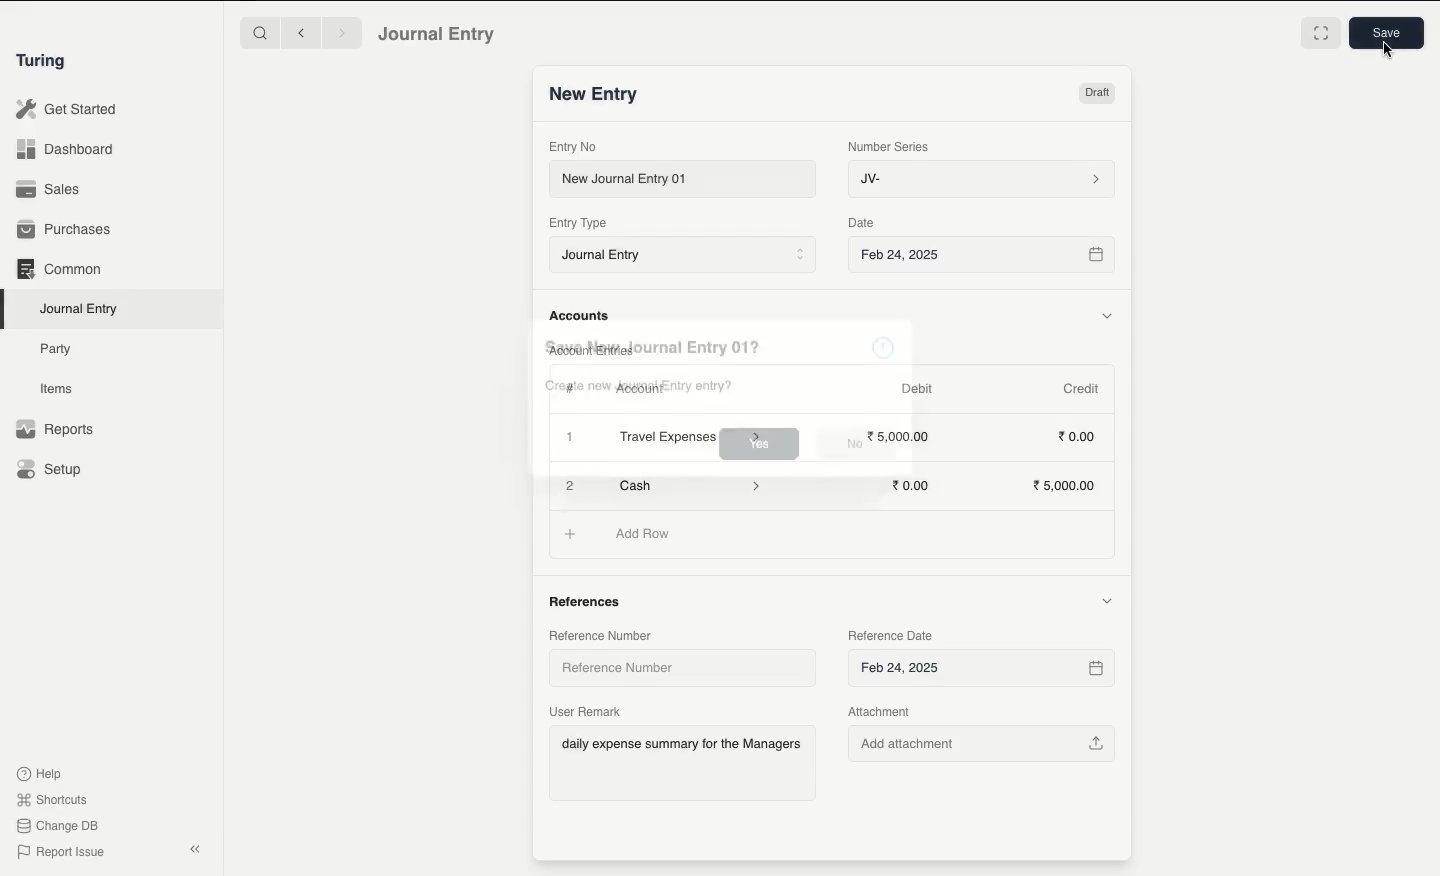 This screenshot has height=876, width=1440. I want to click on Entry No, so click(573, 147).